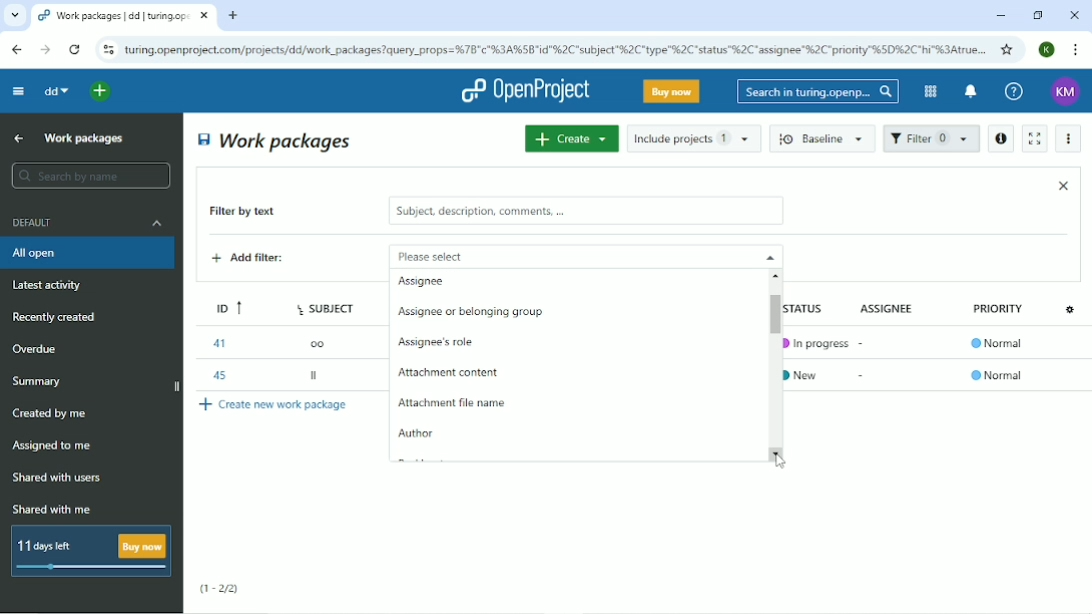  What do you see at coordinates (1007, 49) in the screenshot?
I see `Bookmark this tab` at bounding box center [1007, 49].